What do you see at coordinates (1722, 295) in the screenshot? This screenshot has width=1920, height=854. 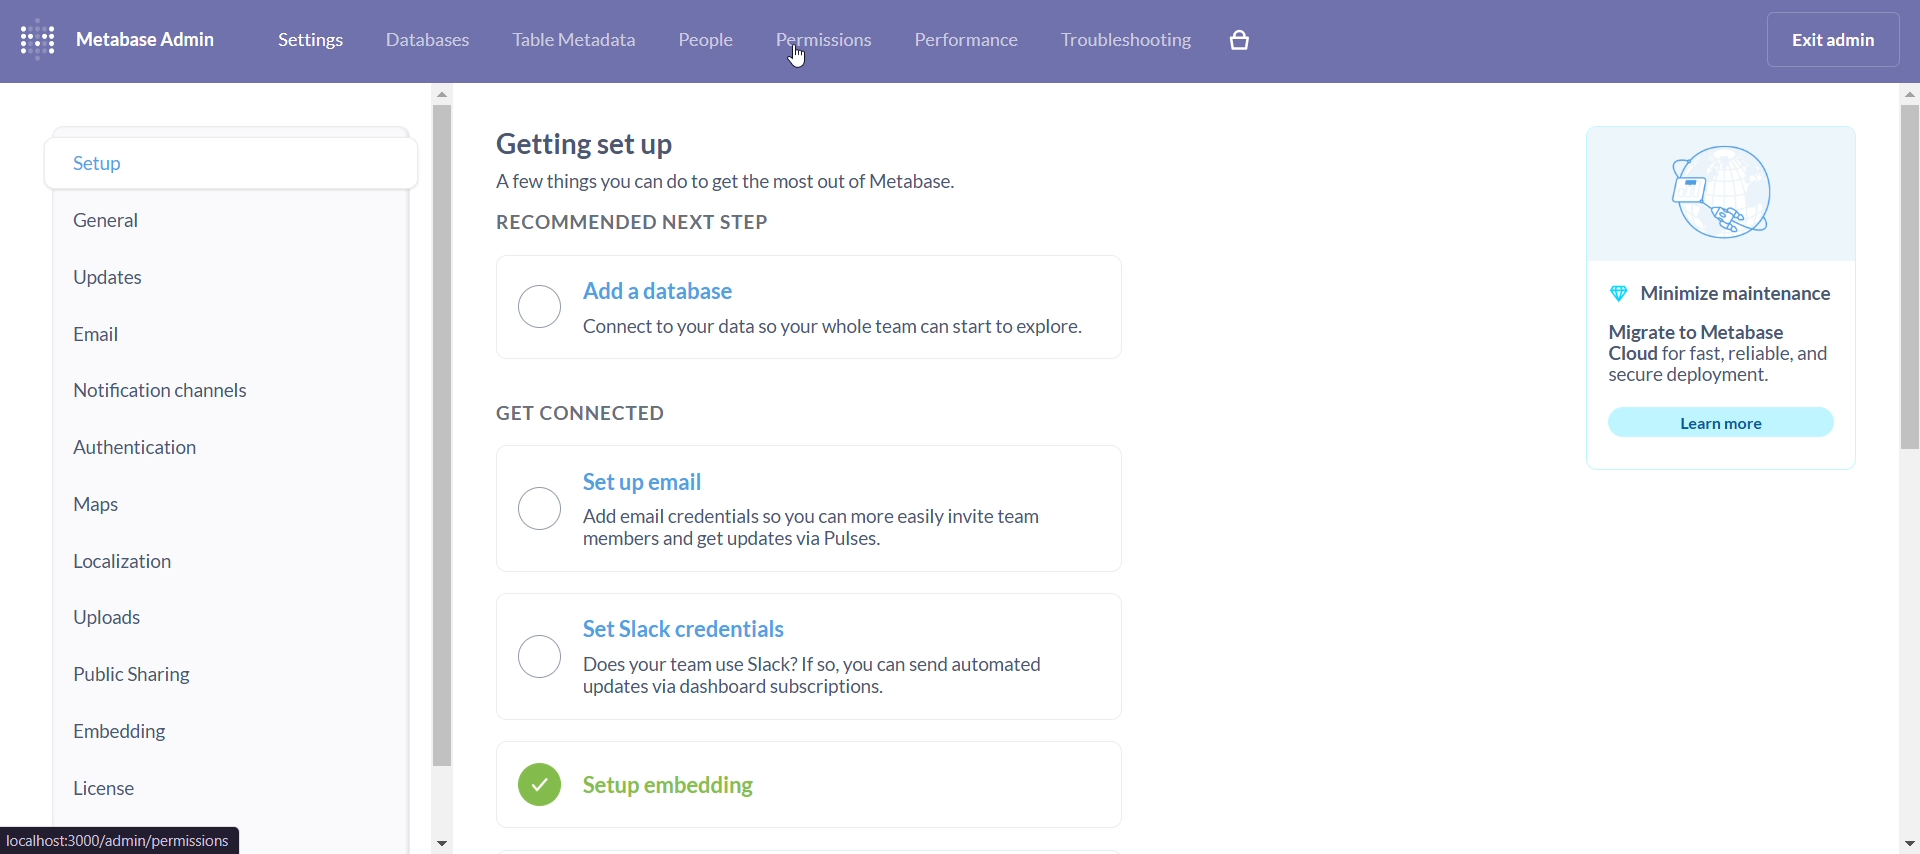 I see `minimize maintenance` at bounding box center [1722, 295].